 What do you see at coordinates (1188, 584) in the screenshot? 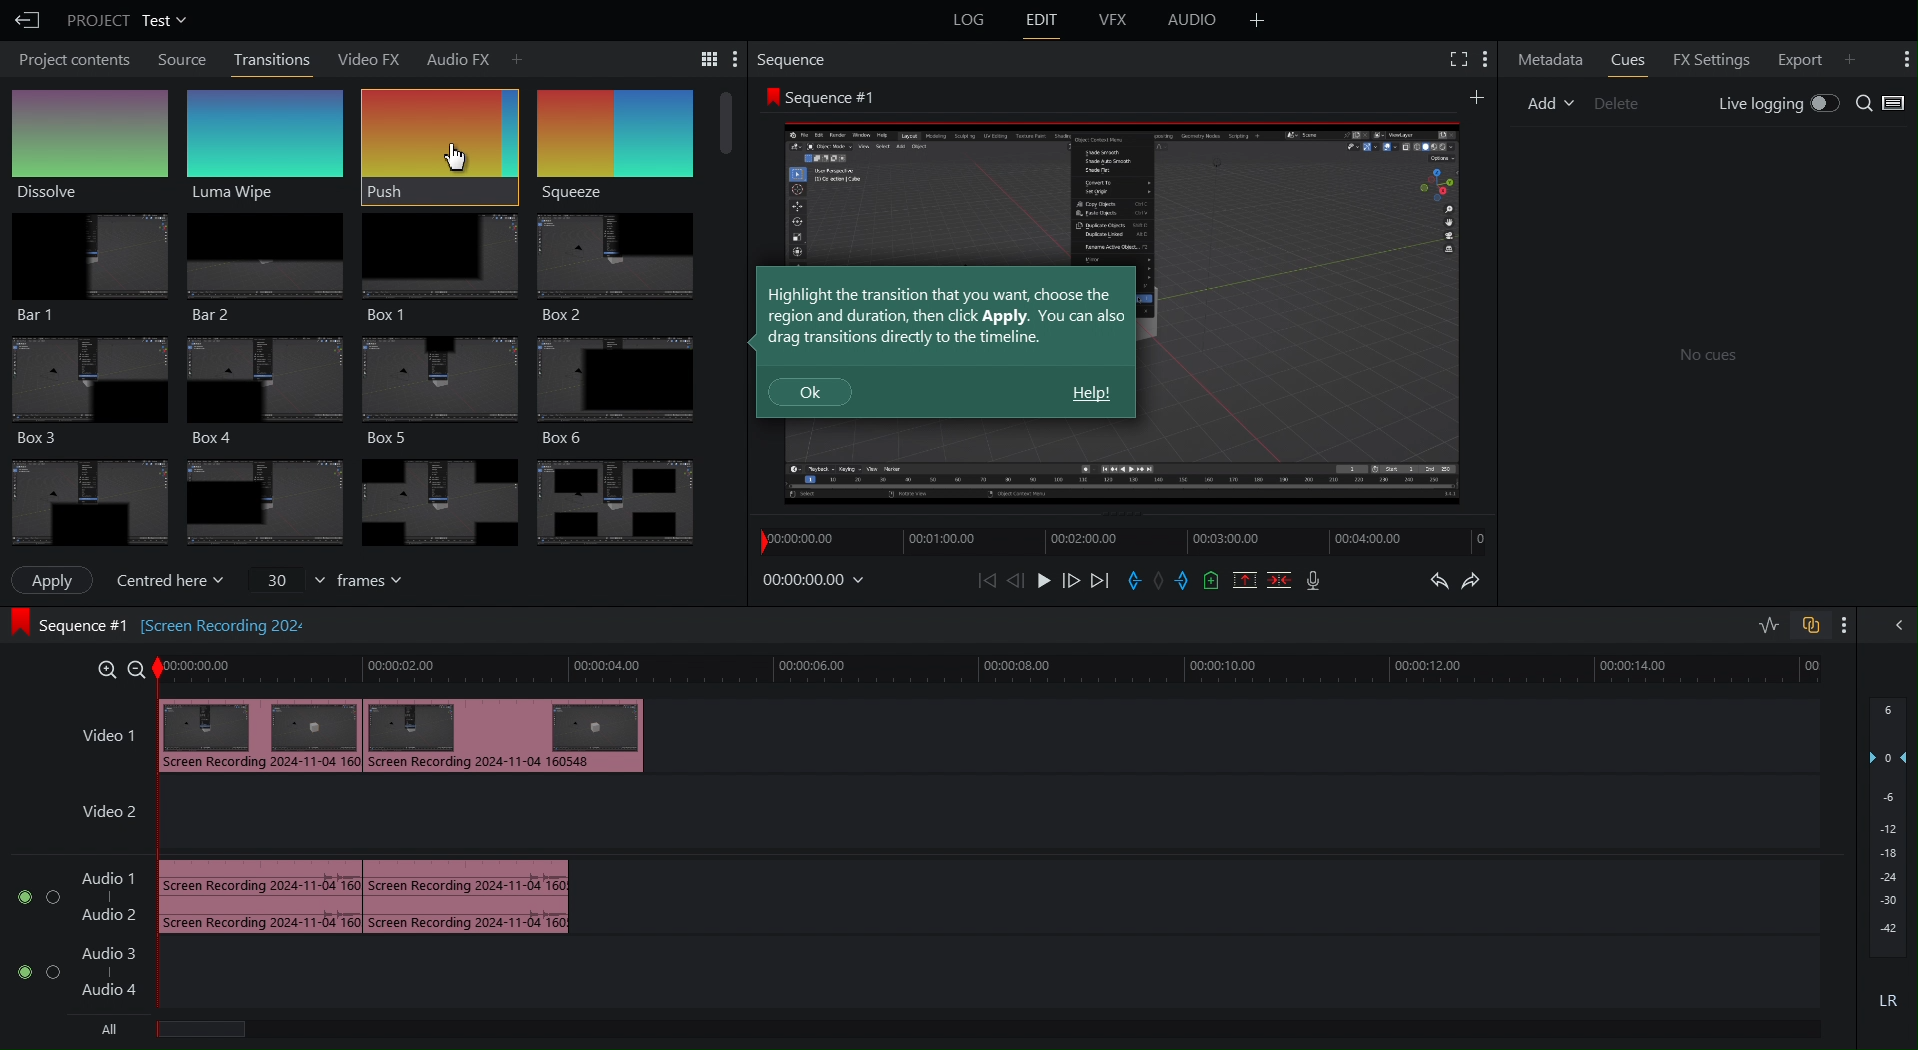
I see `Exit Marker` at bounding box center [1188, 584].